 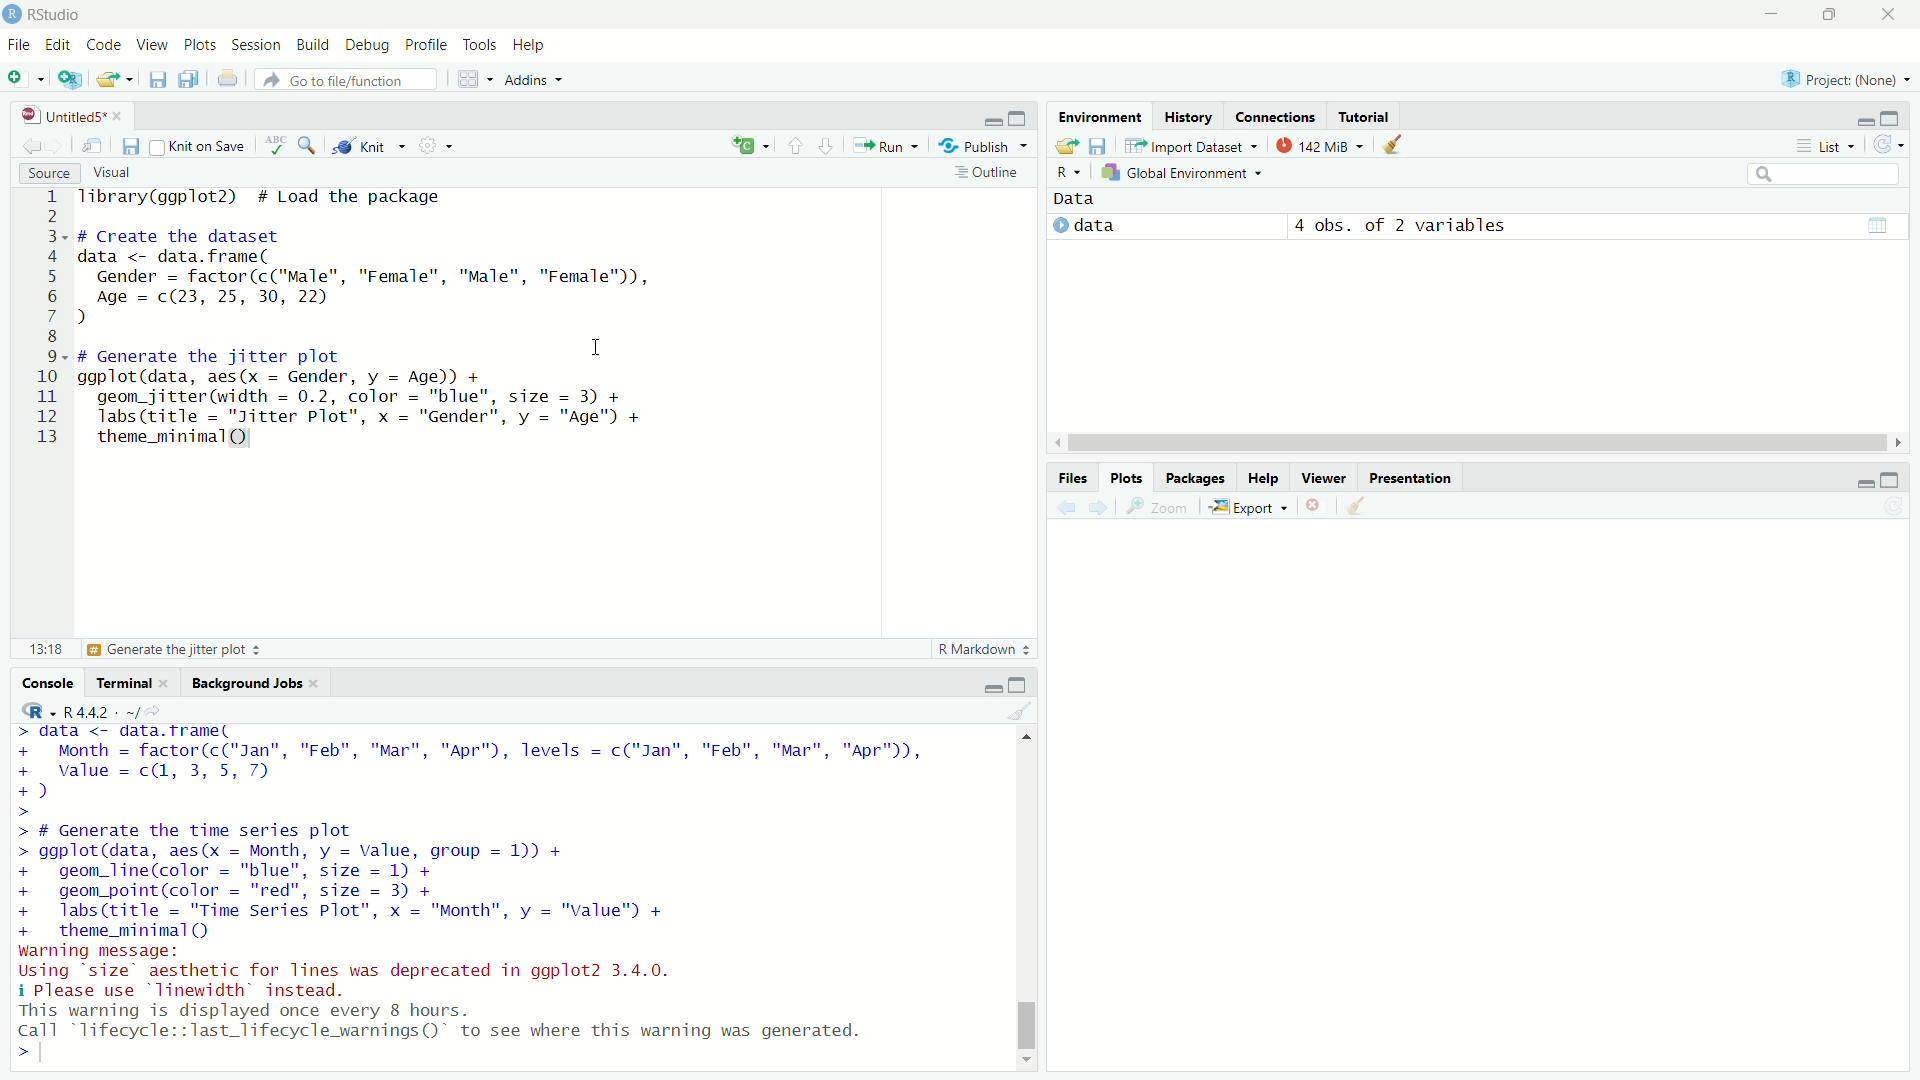 I want to click on month data, so click(x=472, y=761).